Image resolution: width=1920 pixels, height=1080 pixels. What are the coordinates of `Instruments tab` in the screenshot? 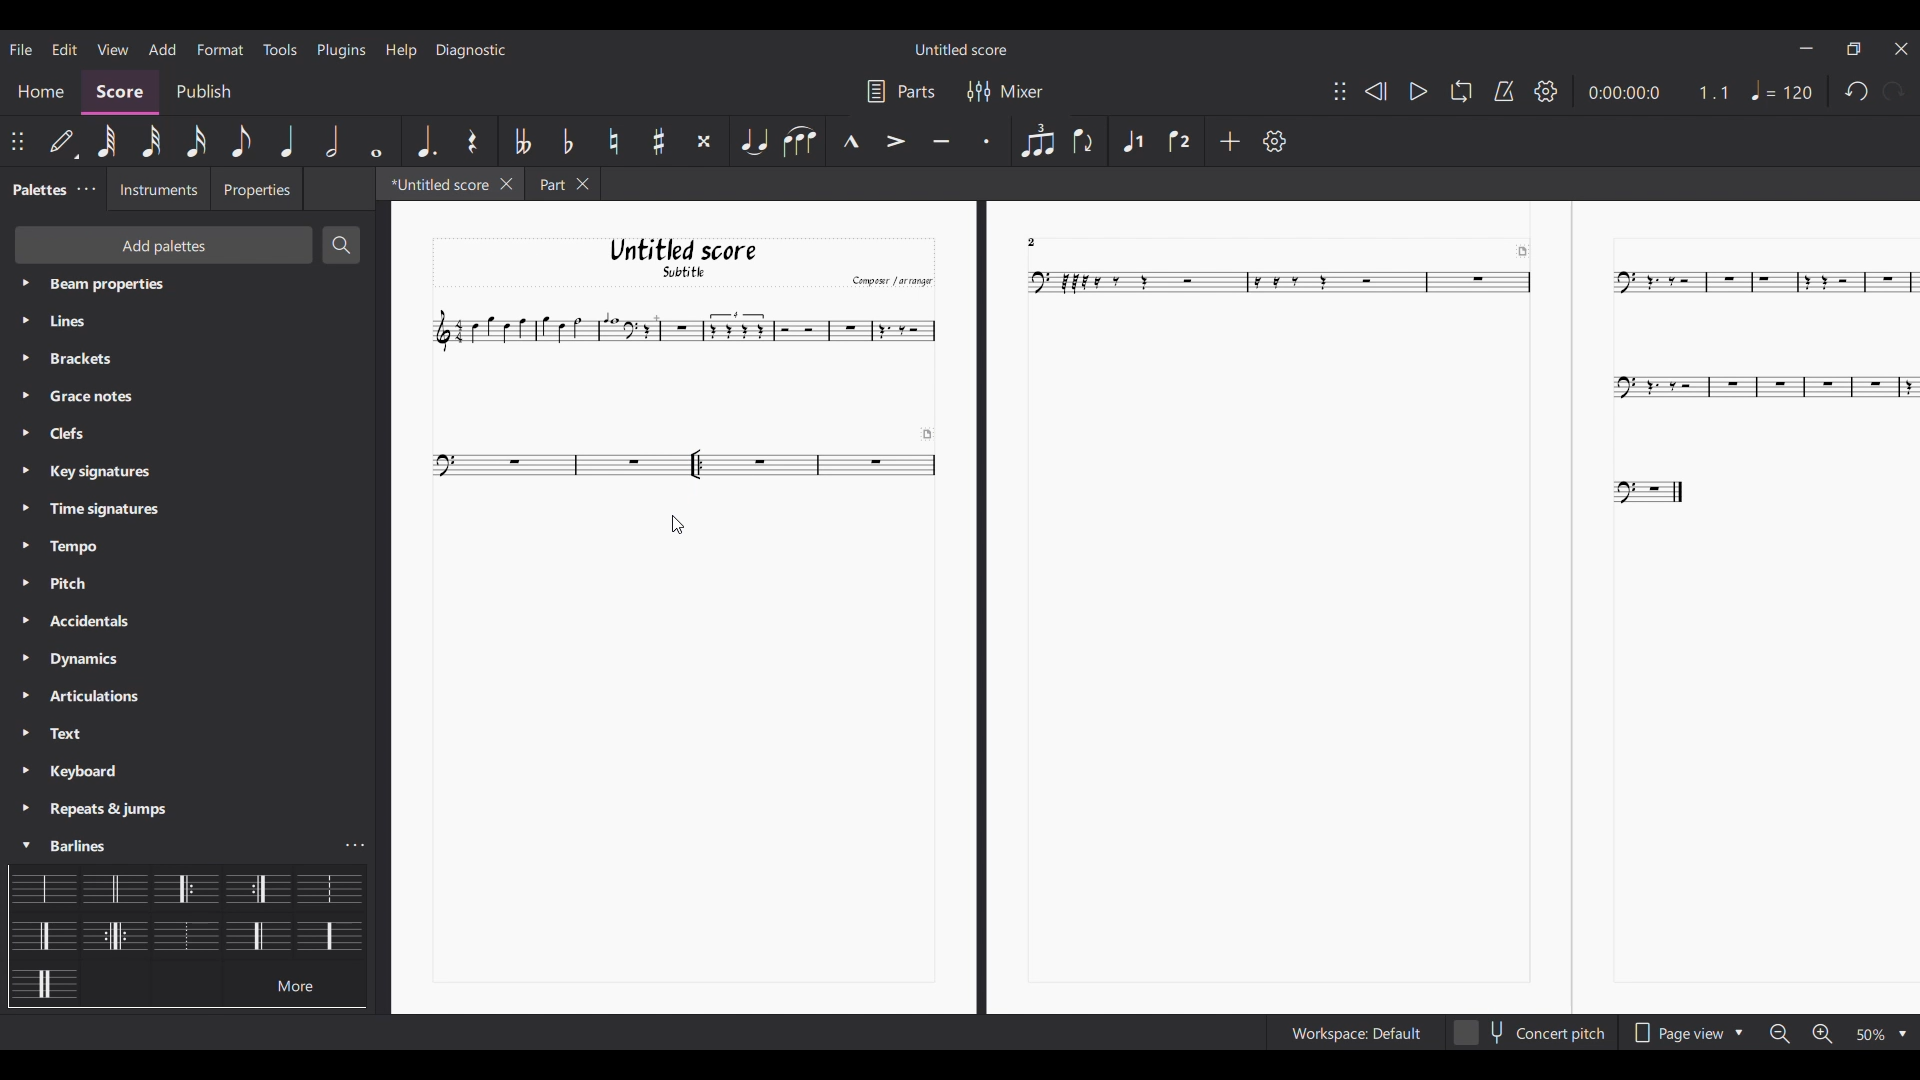 It's located at (155, 189).